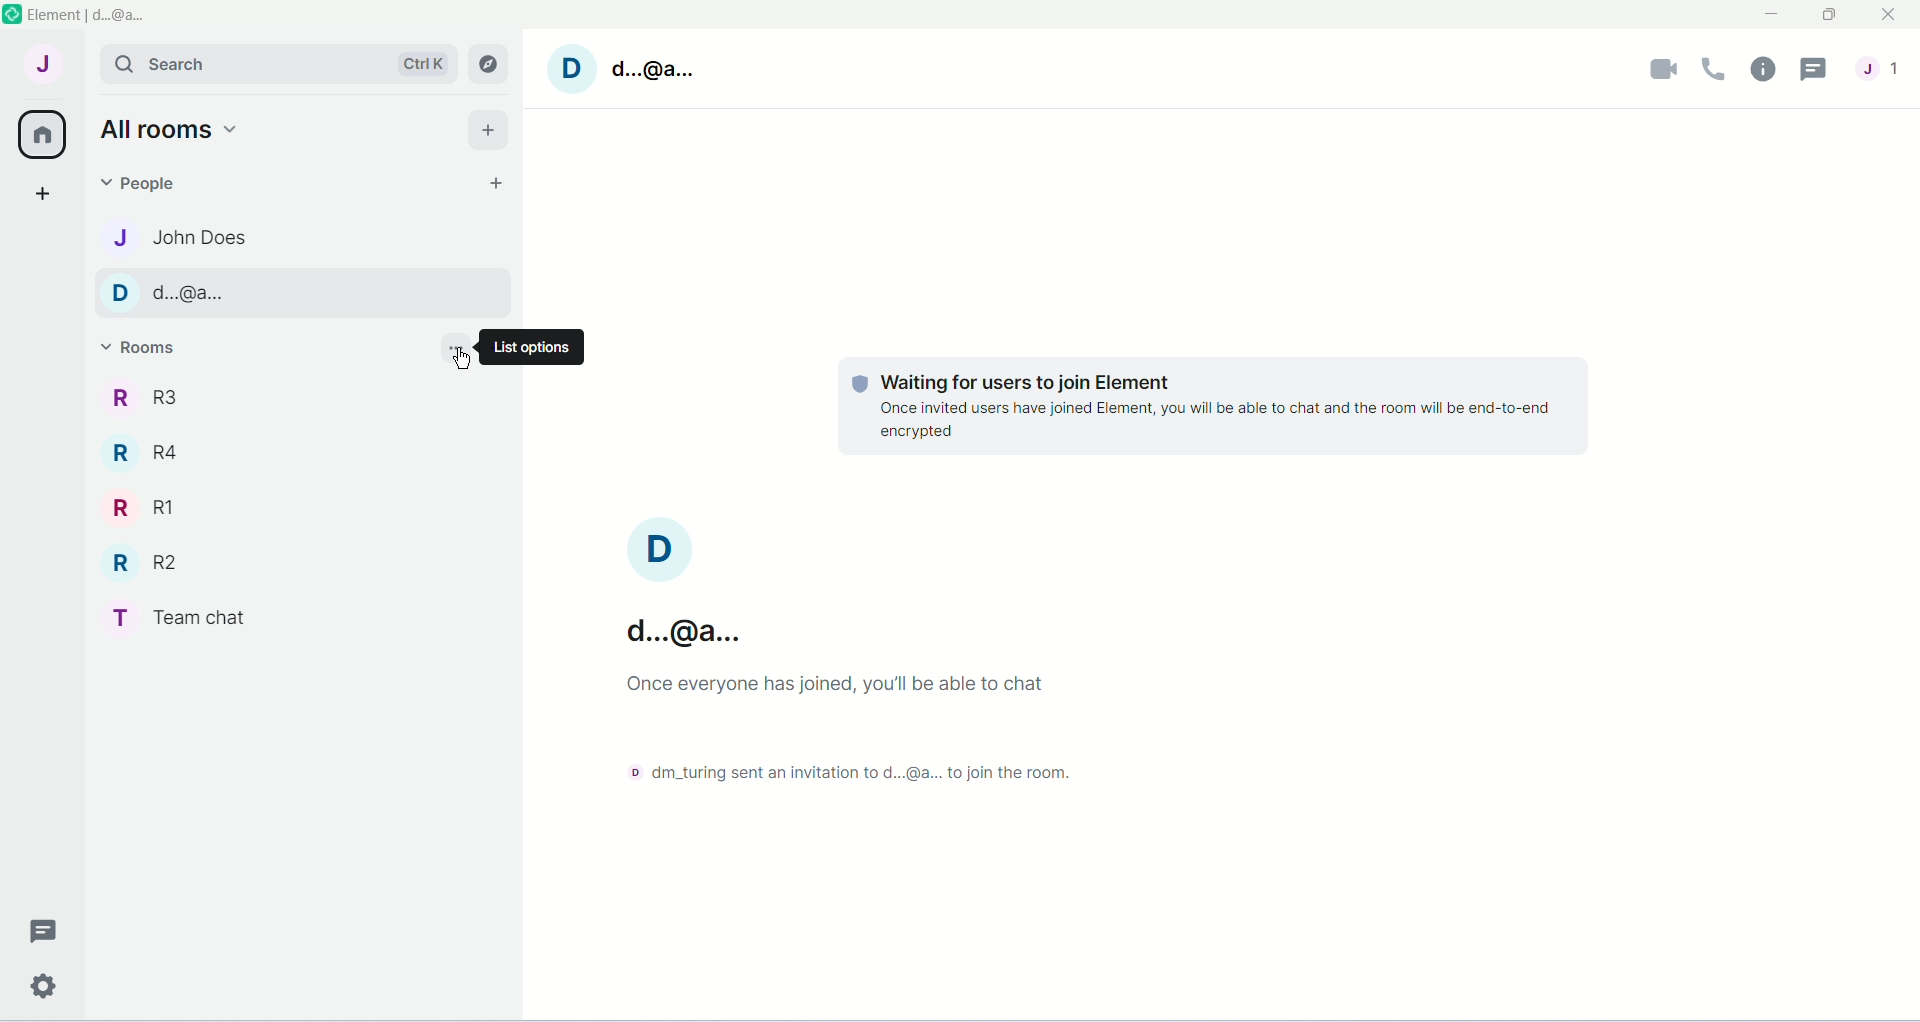 Image resolution: width=1920 pixels, height=1022 pixels. What do you see at coordinates (148, 183) in the screenshot?
I see `People` at bounding box center [148, 183].